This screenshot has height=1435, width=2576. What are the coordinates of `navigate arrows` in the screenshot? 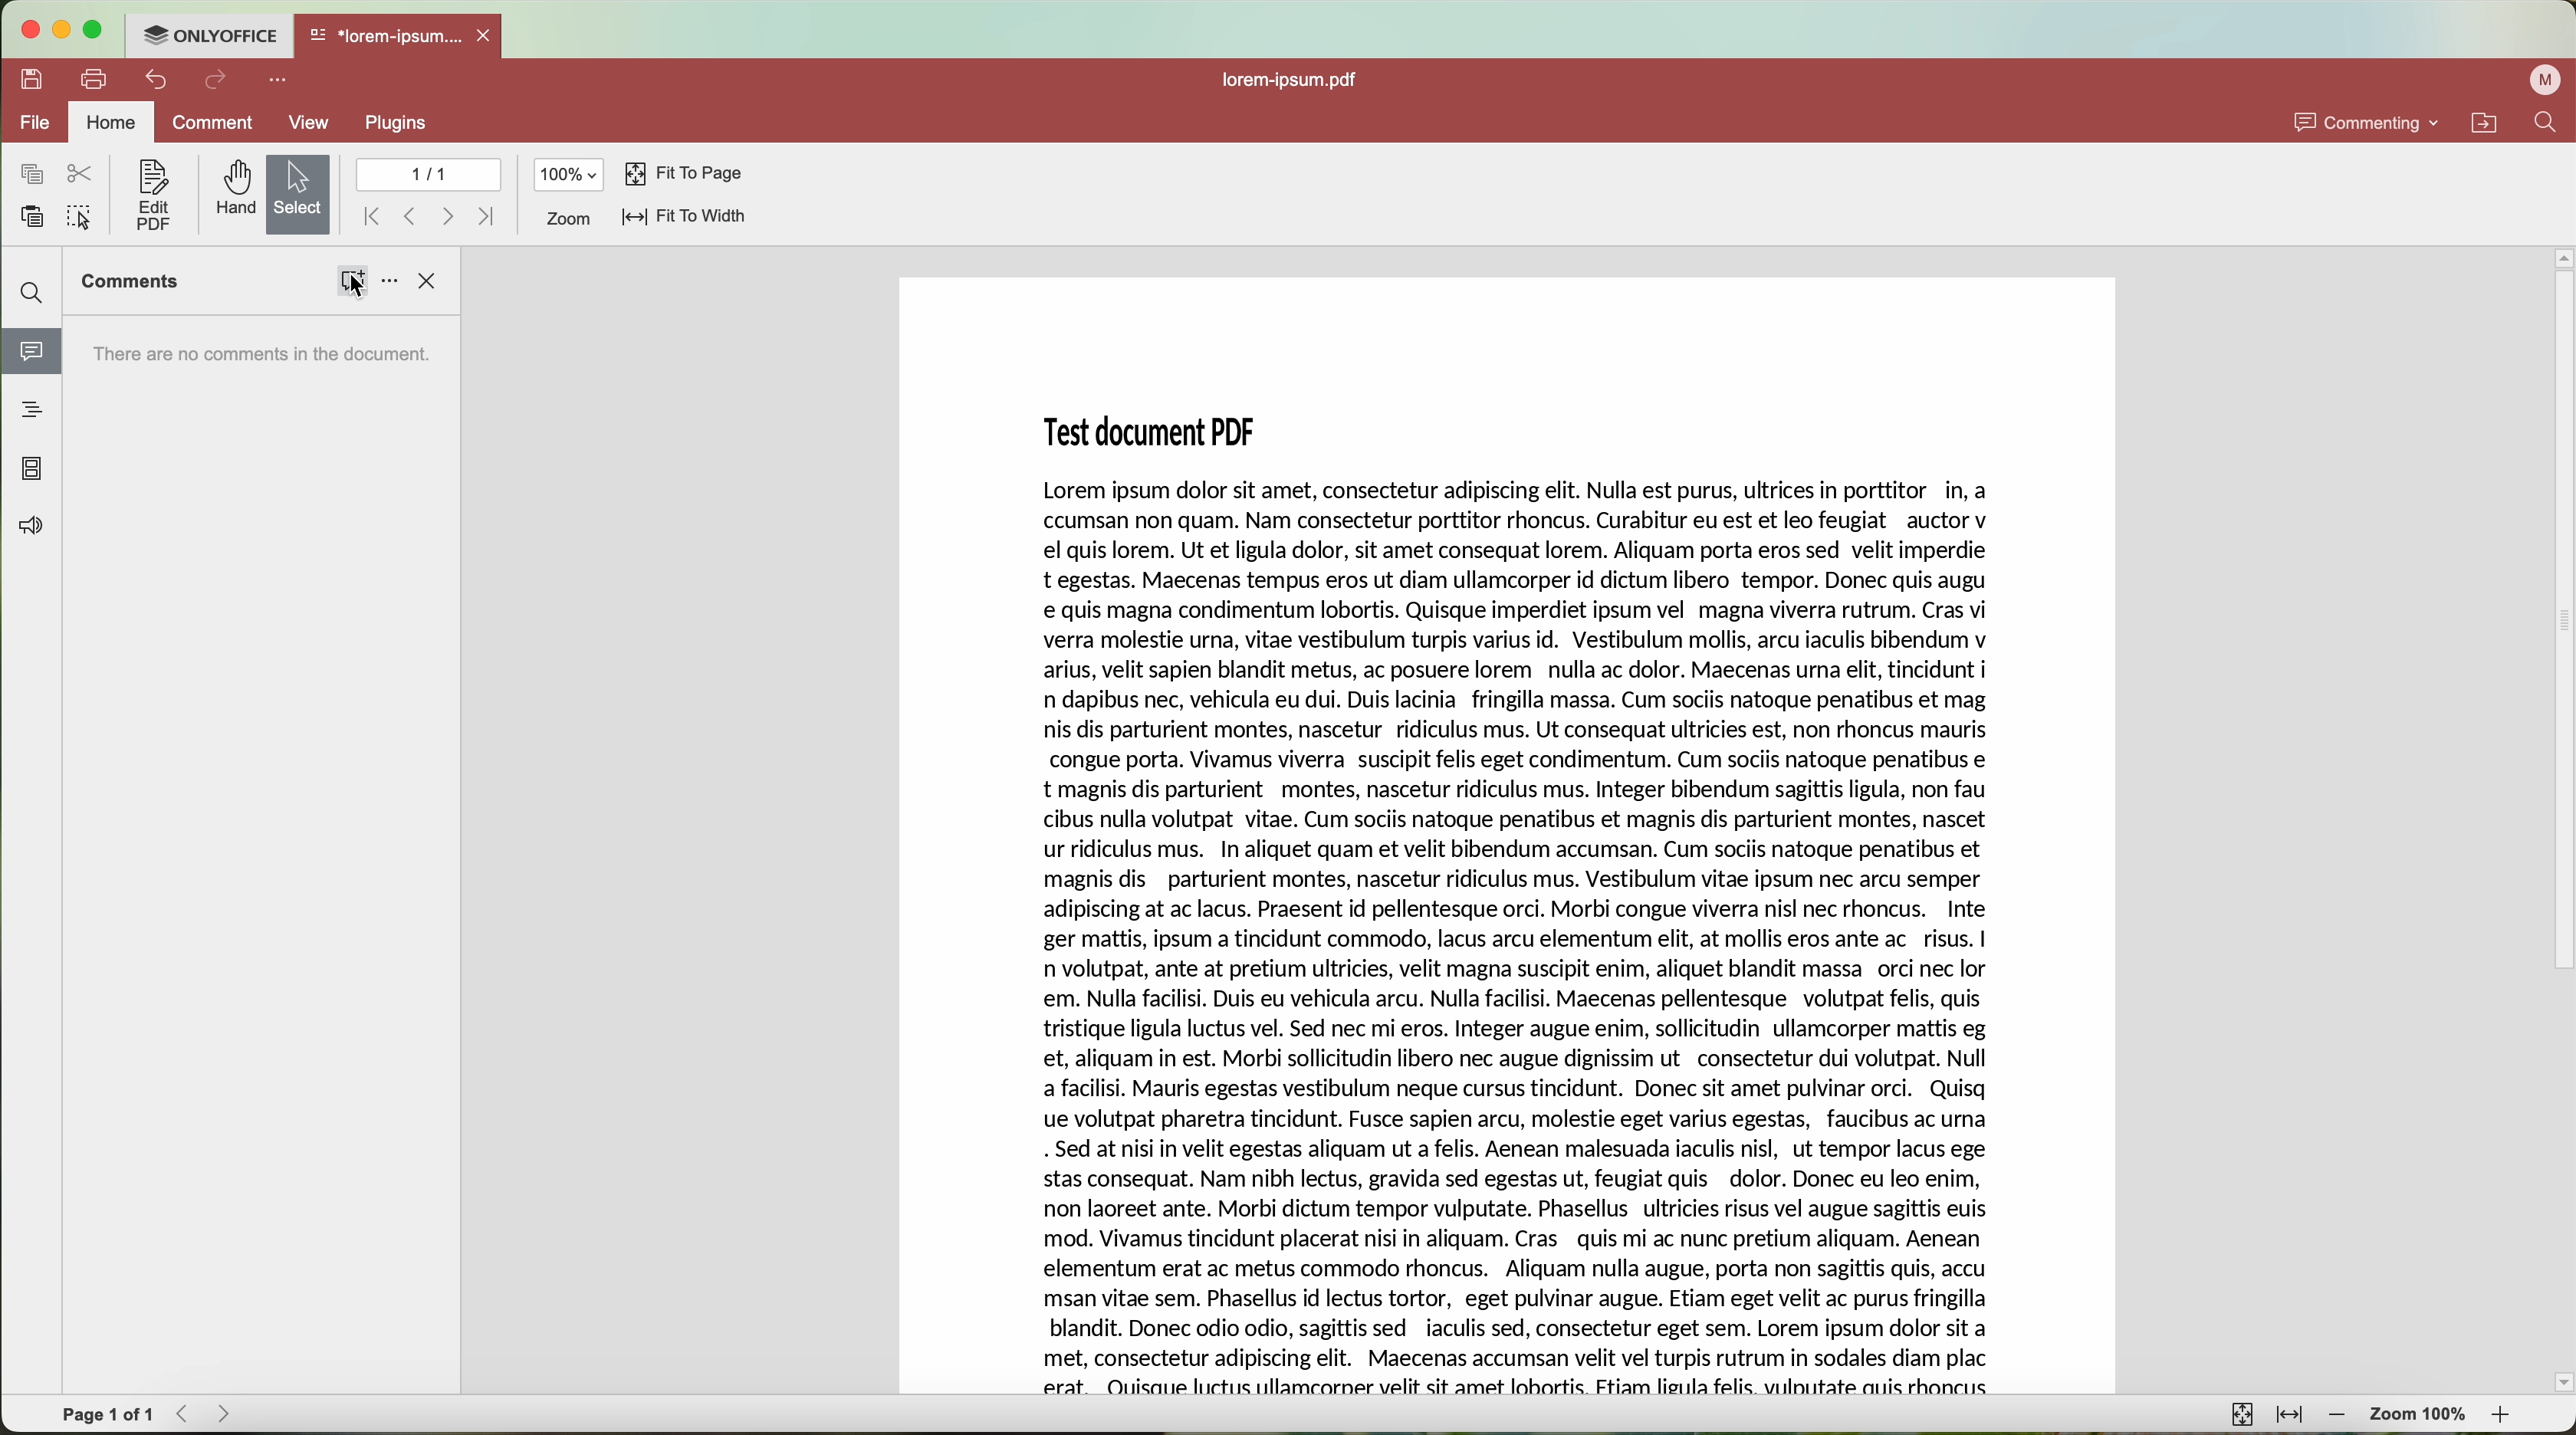 It's located at (428, 216).